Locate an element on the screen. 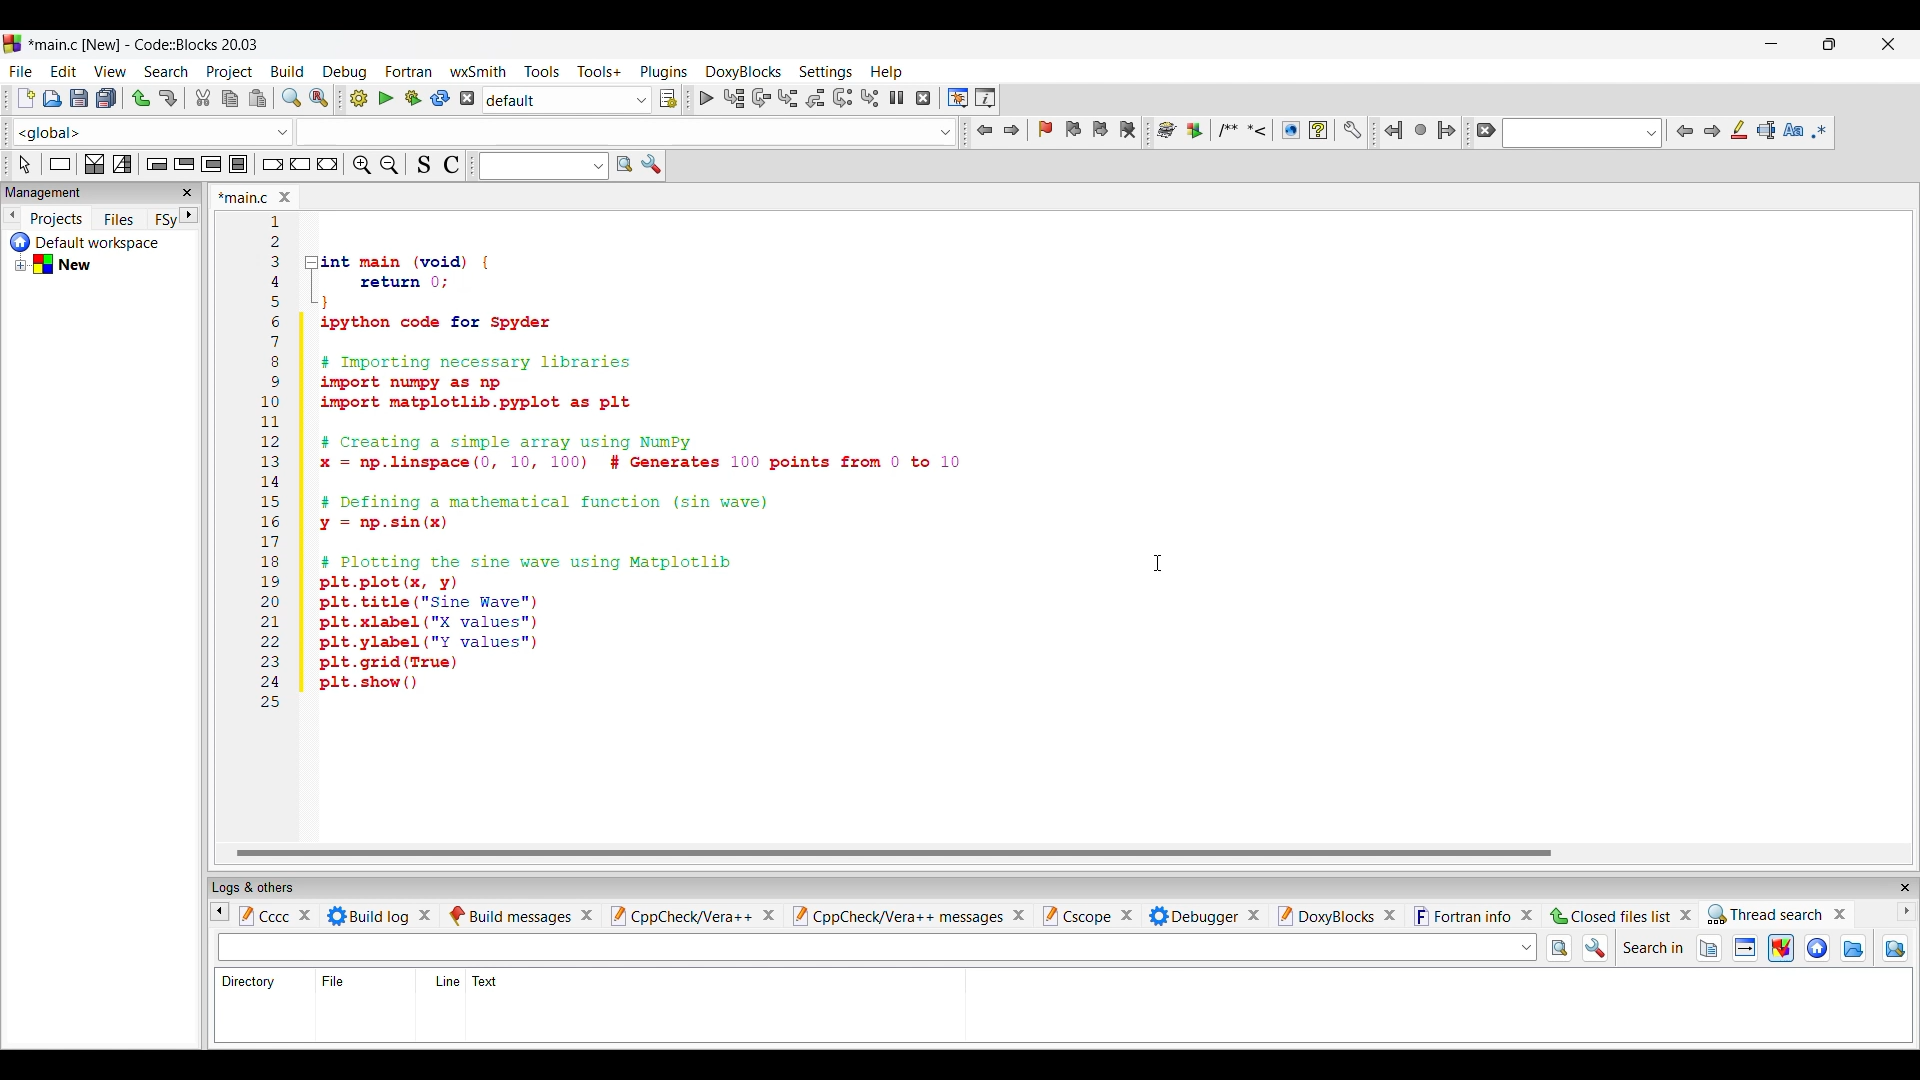  Continue instruction is located at coordinates (303, 163).